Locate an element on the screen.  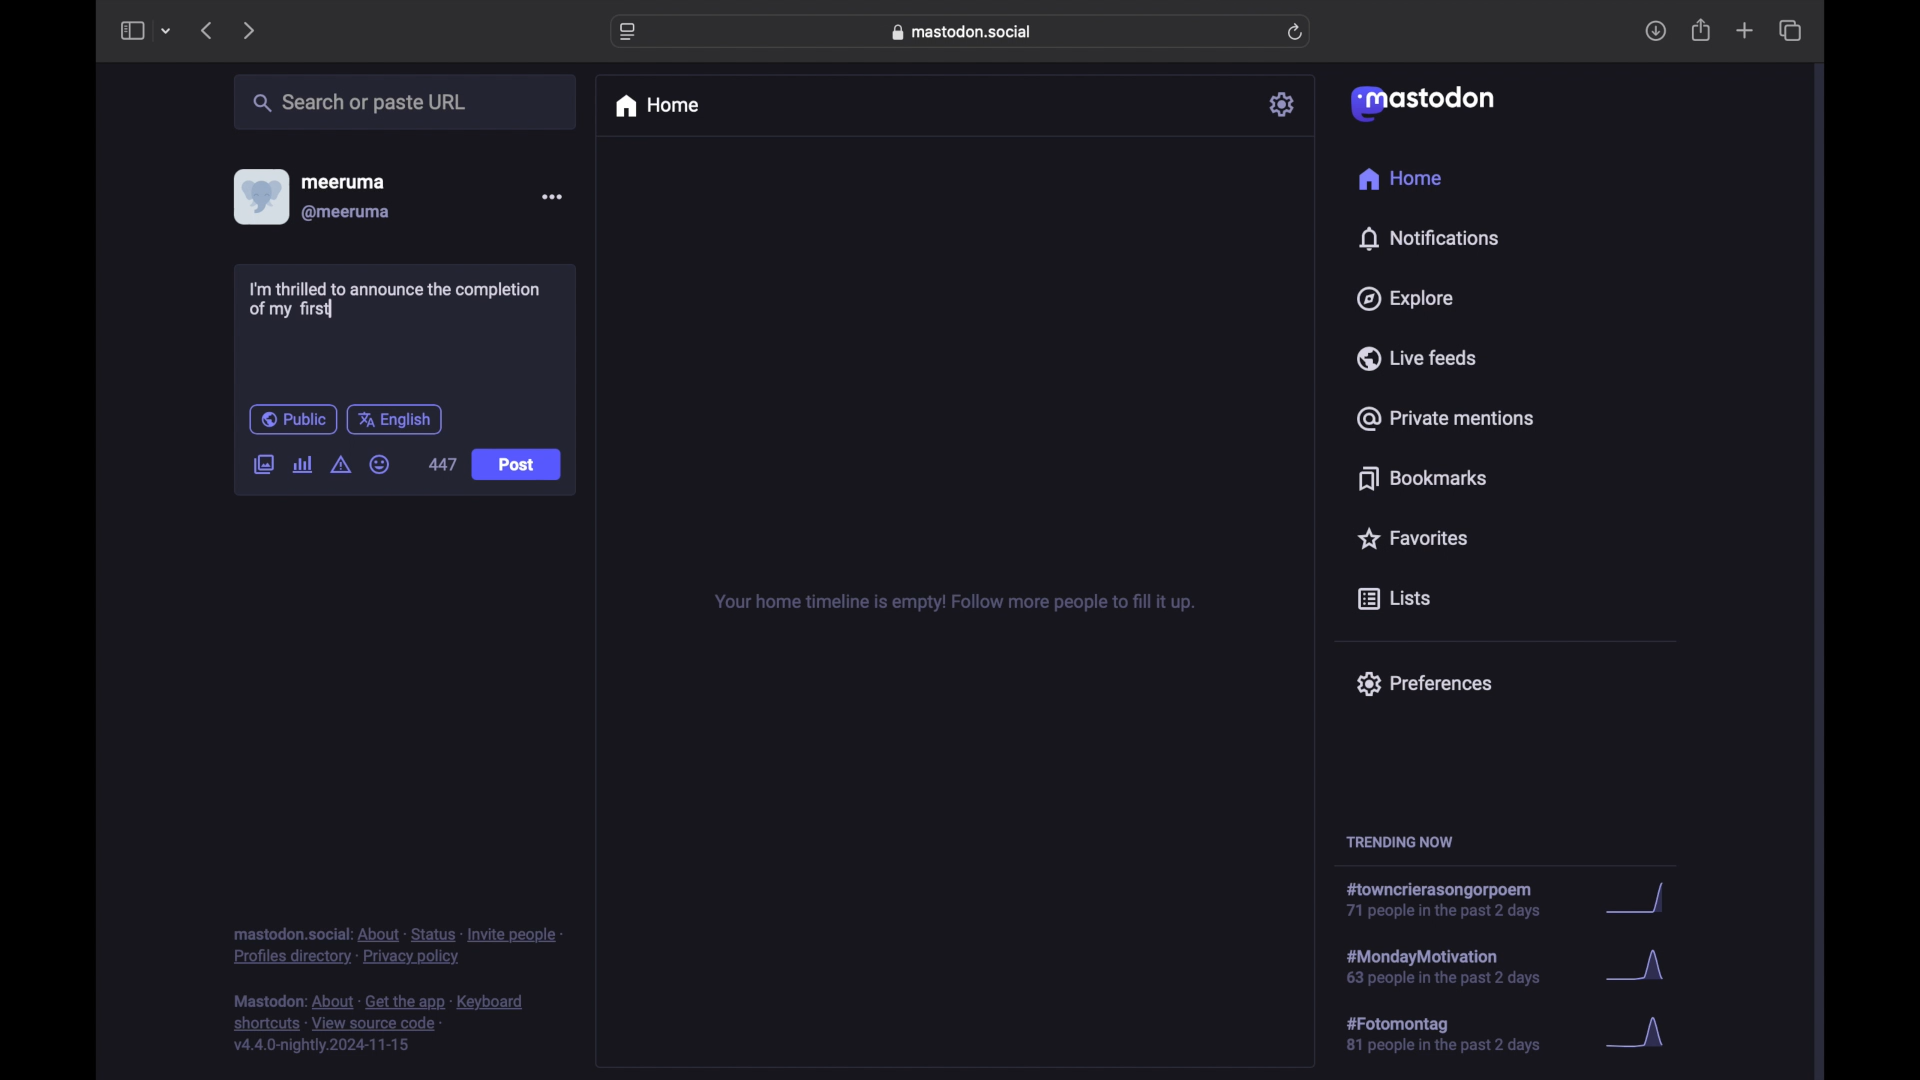
post is located at coordinates (518, 466).